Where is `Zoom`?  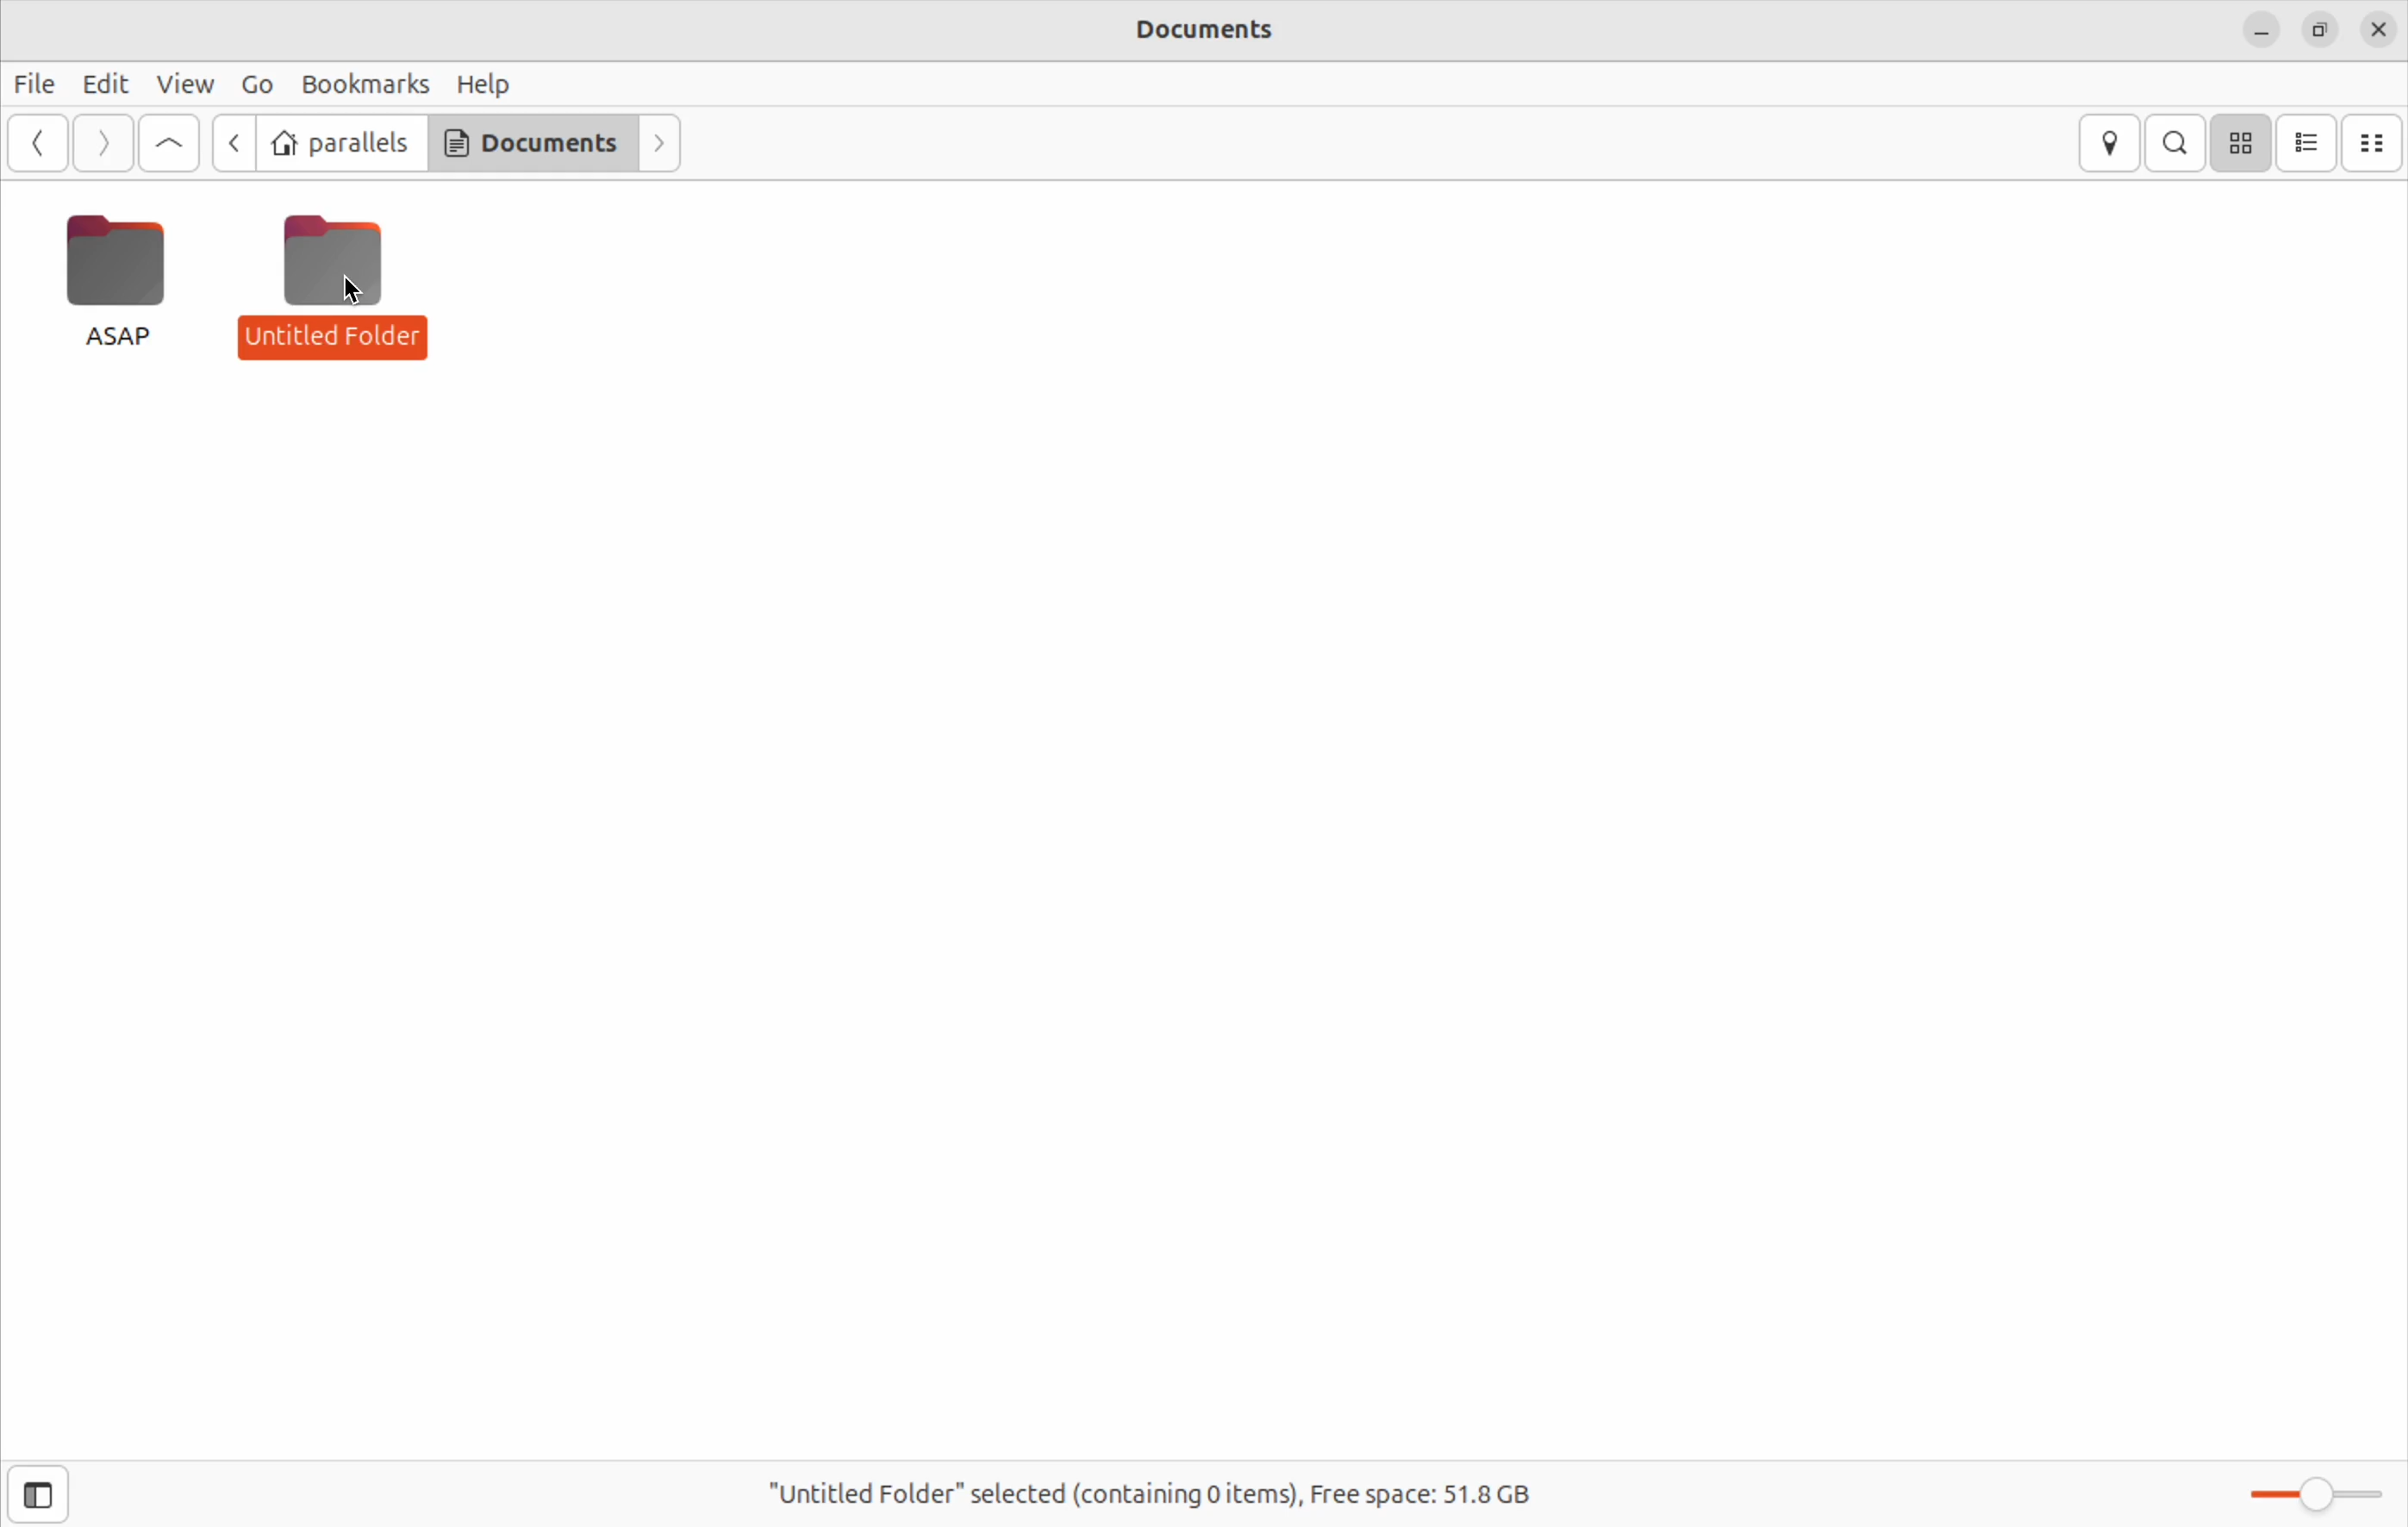 Zoom is located at coordinates (2316, 1498).